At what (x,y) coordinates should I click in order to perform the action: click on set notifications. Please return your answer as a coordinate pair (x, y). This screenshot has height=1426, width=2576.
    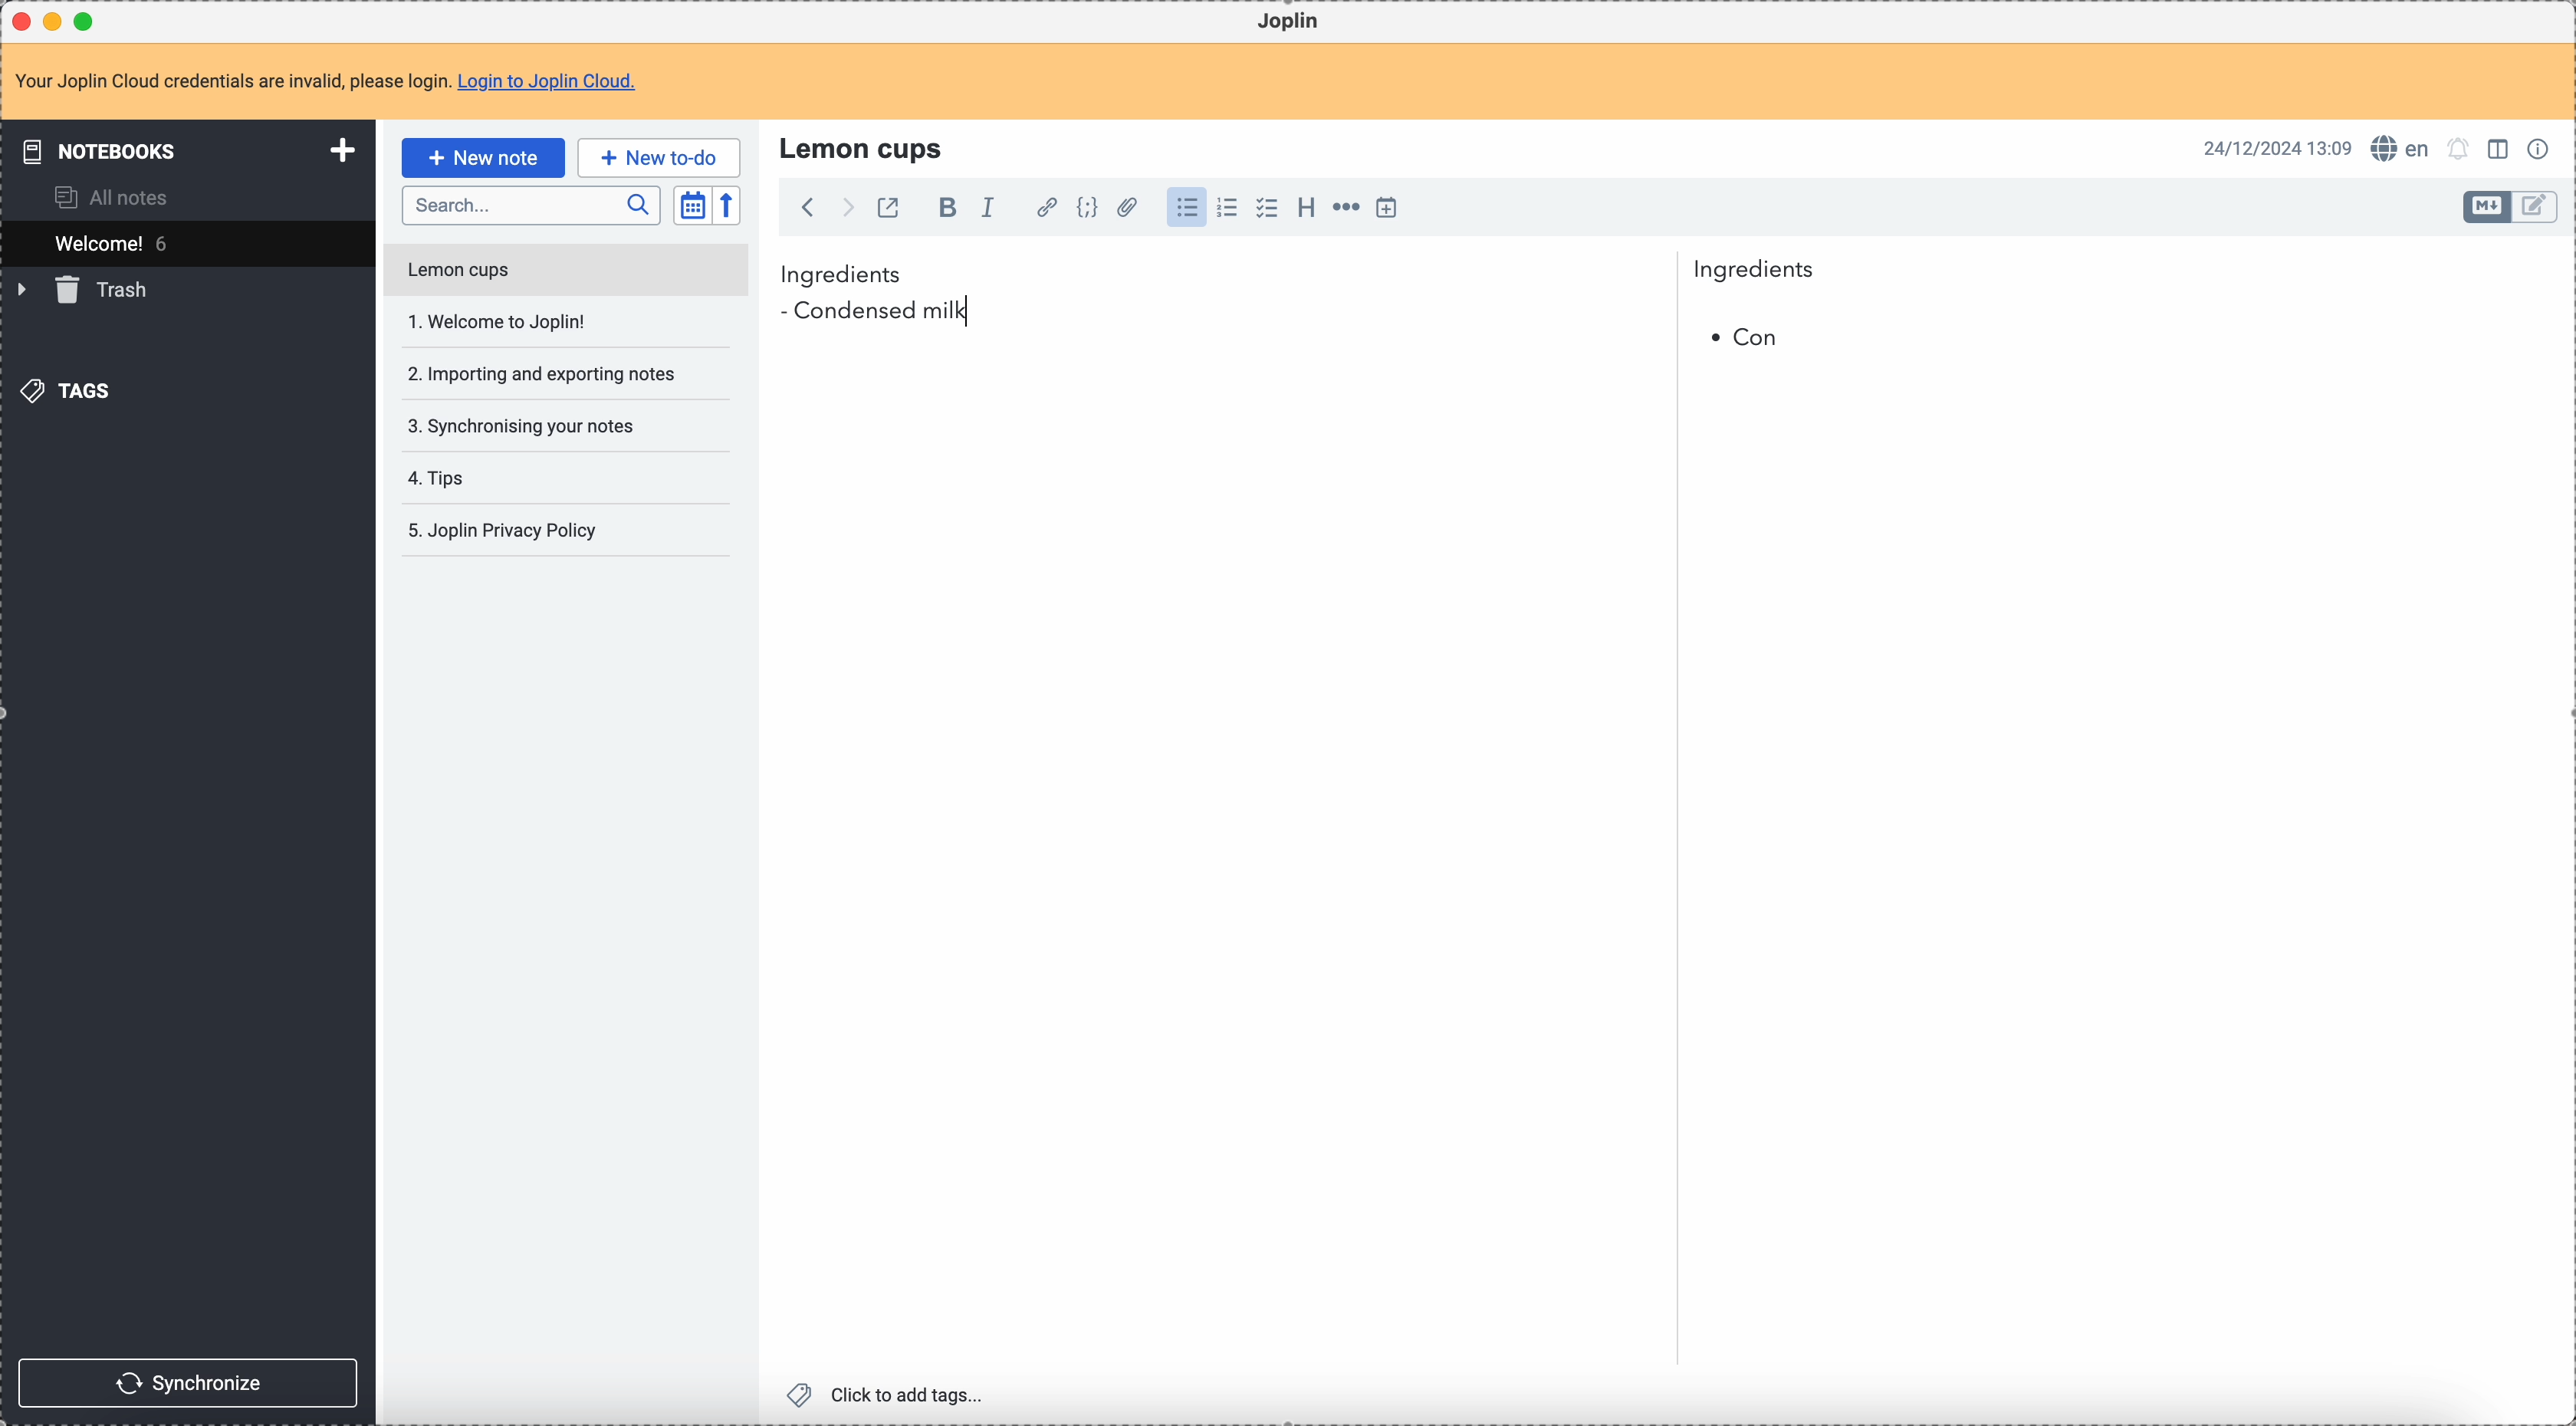
    Looking at the image, I should click on (2459, 148).